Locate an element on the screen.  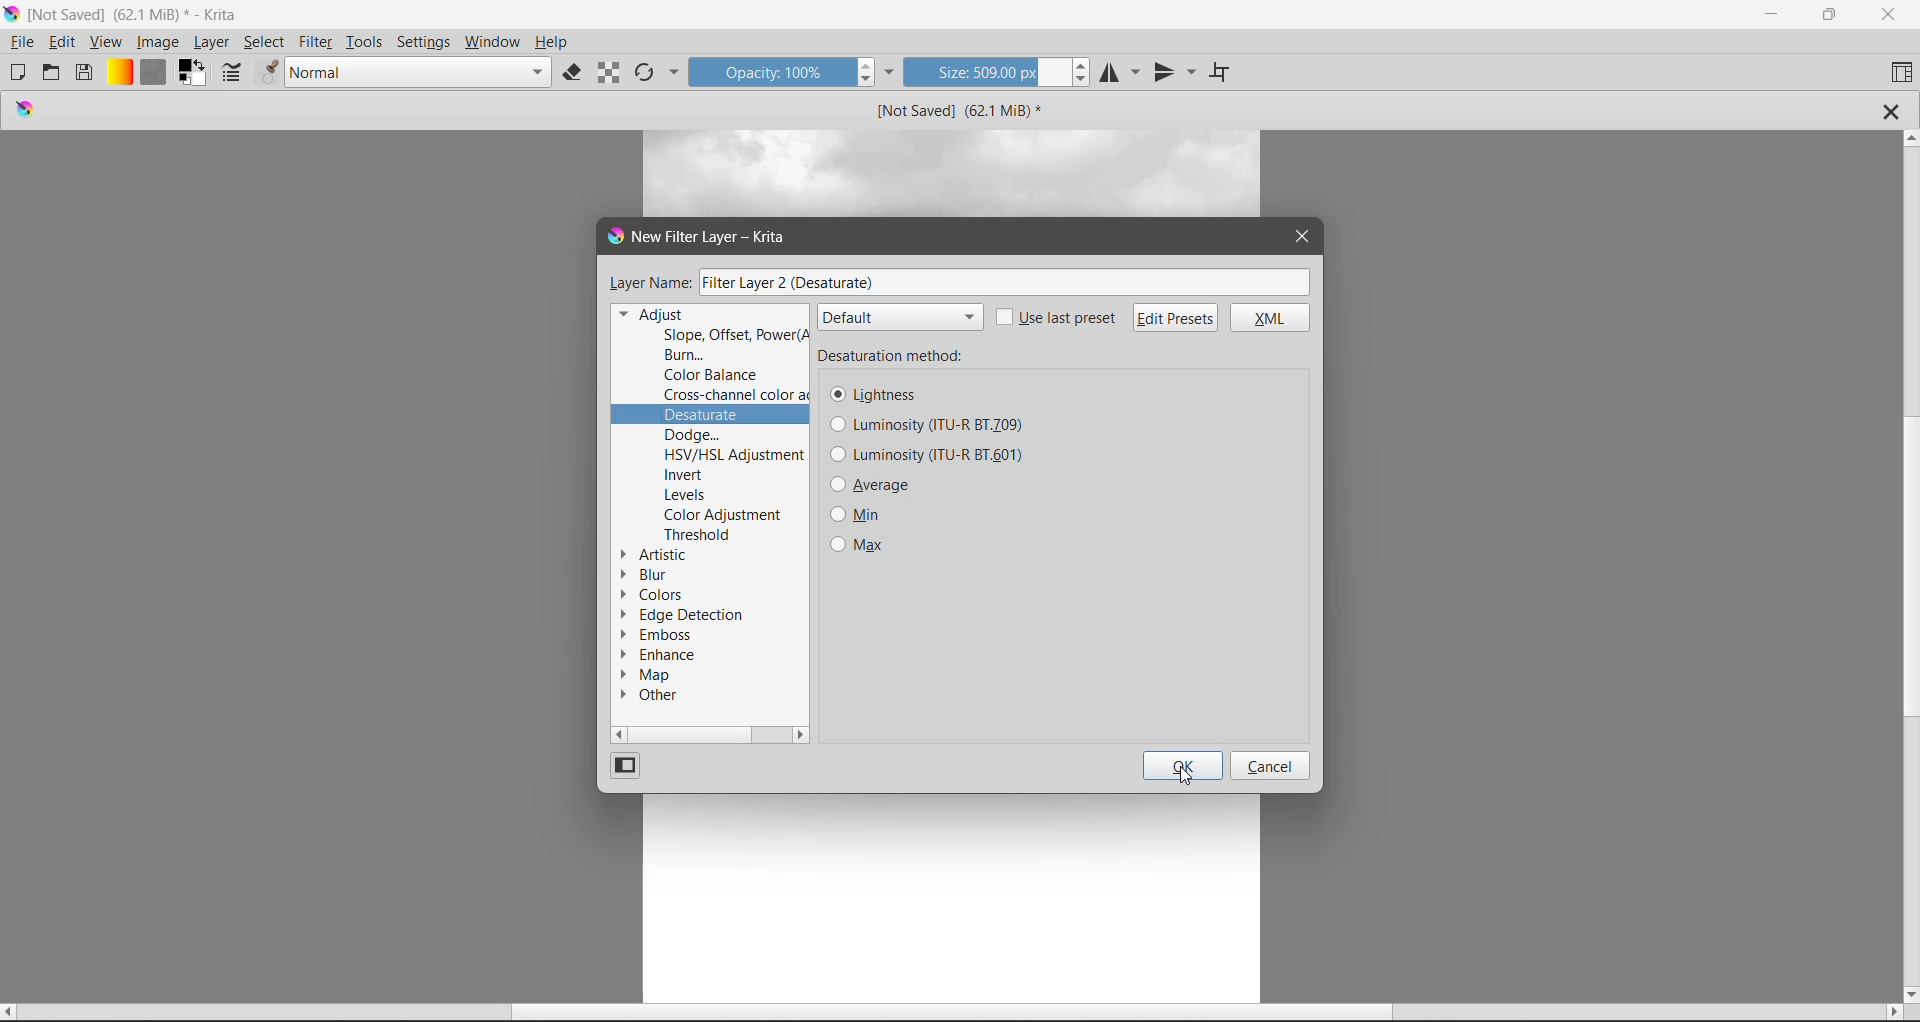
Cancel is located at coordinates (1270, 767).